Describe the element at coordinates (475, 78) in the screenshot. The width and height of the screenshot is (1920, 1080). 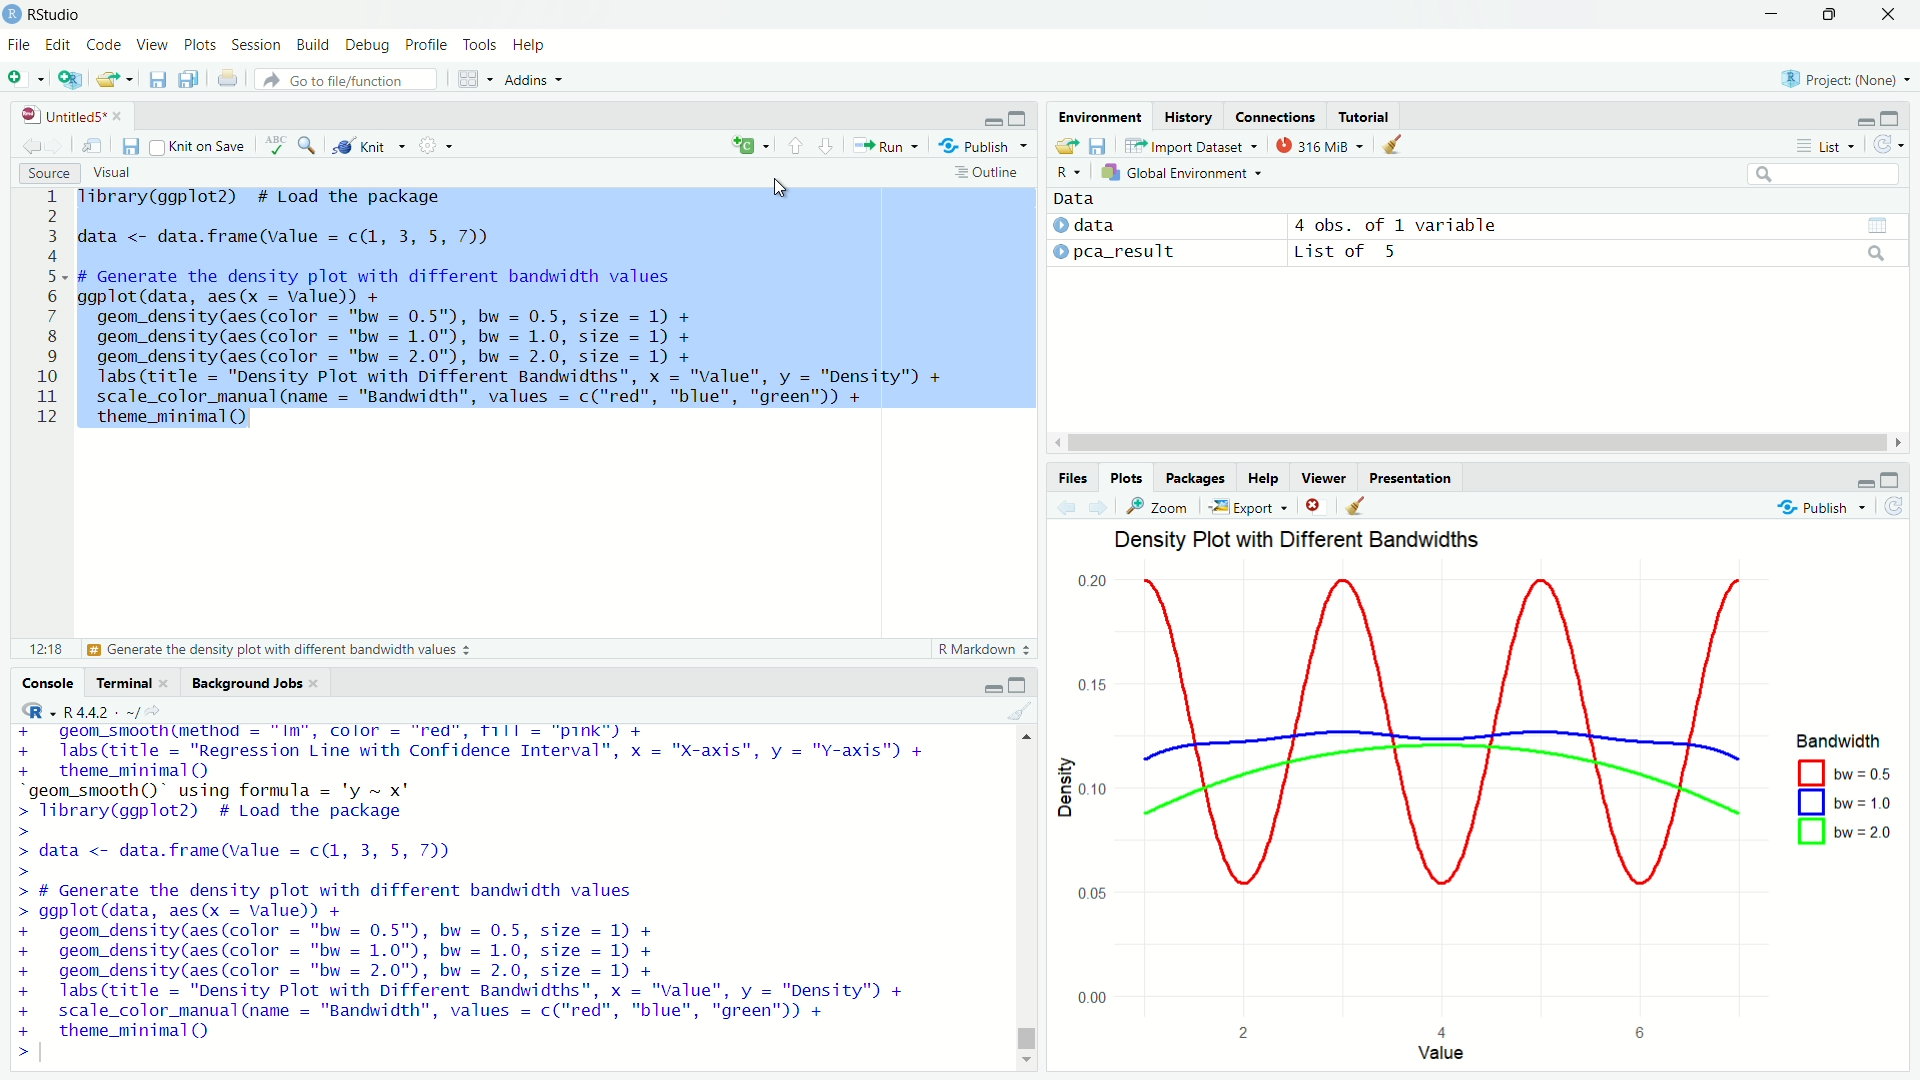
I see `Workspace panes` at that location.